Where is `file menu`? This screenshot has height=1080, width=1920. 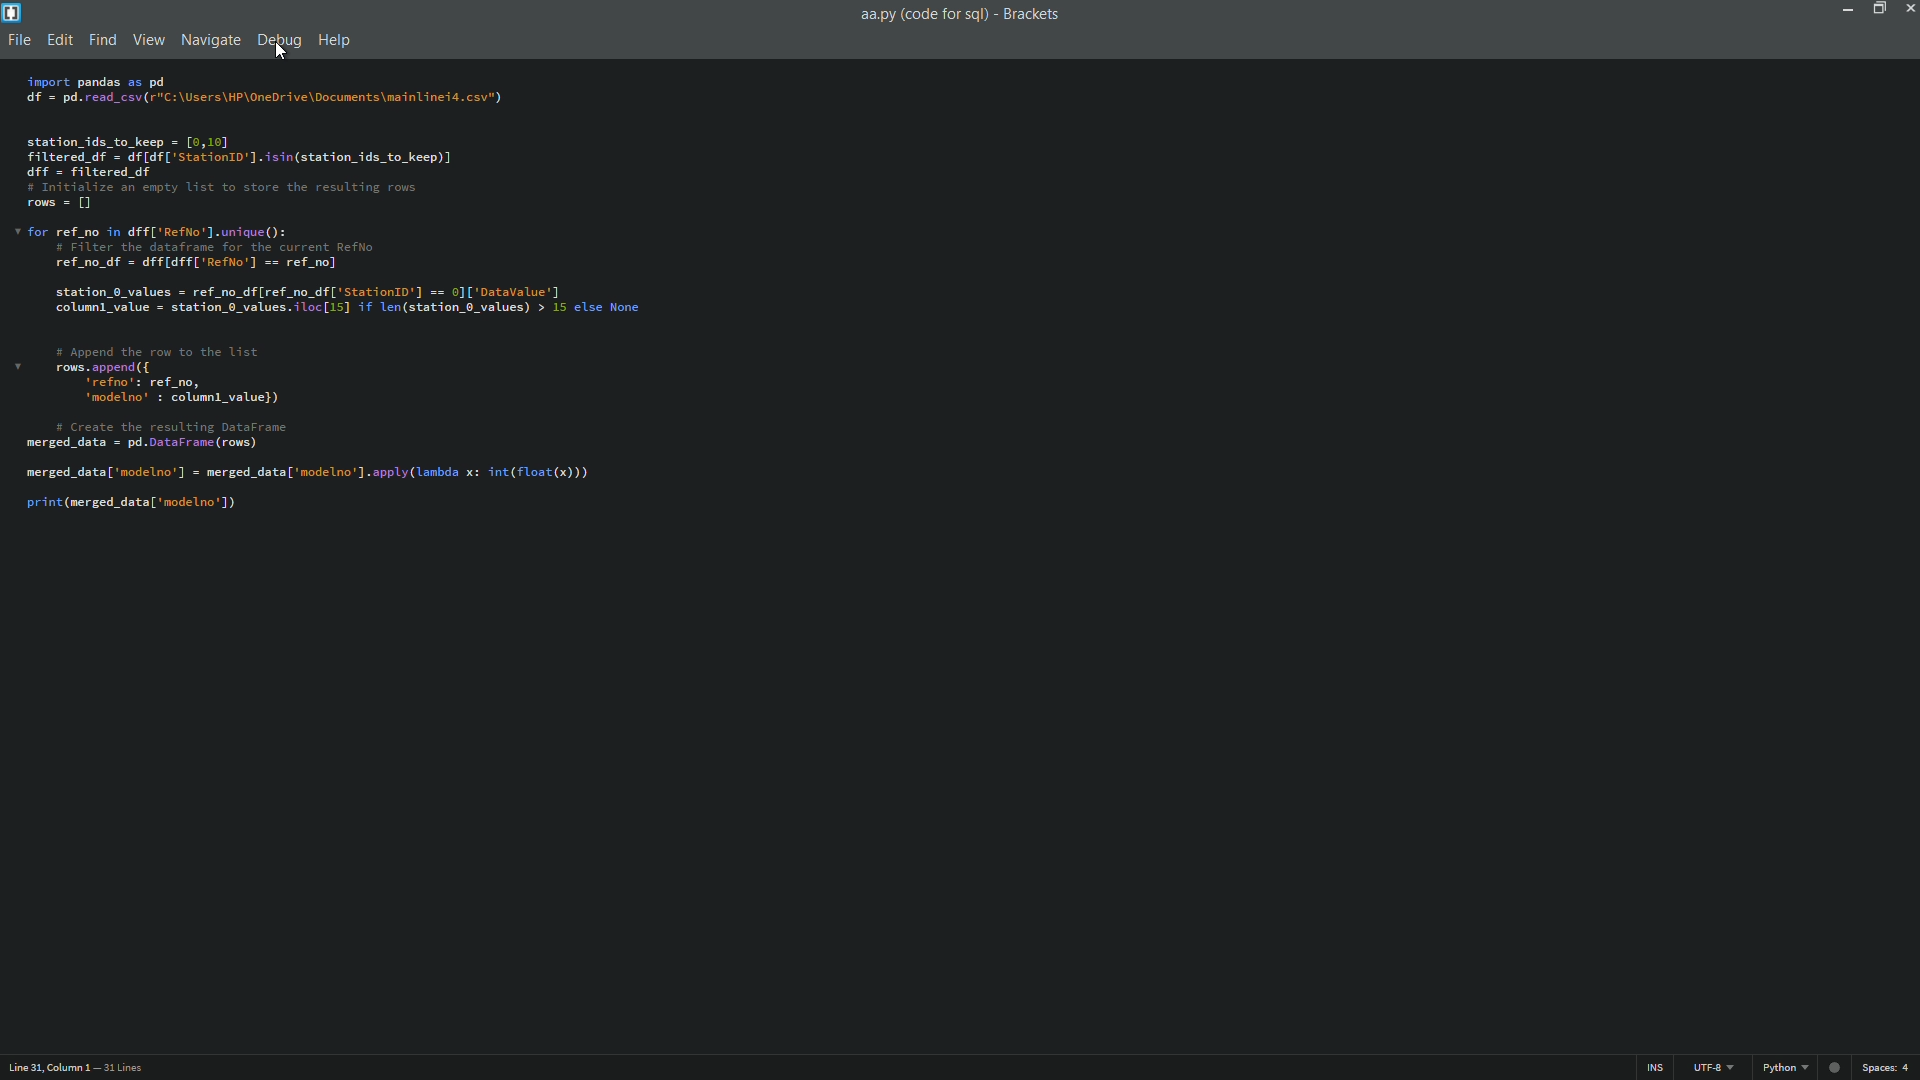
file menu is located at coordinates (20, 39).